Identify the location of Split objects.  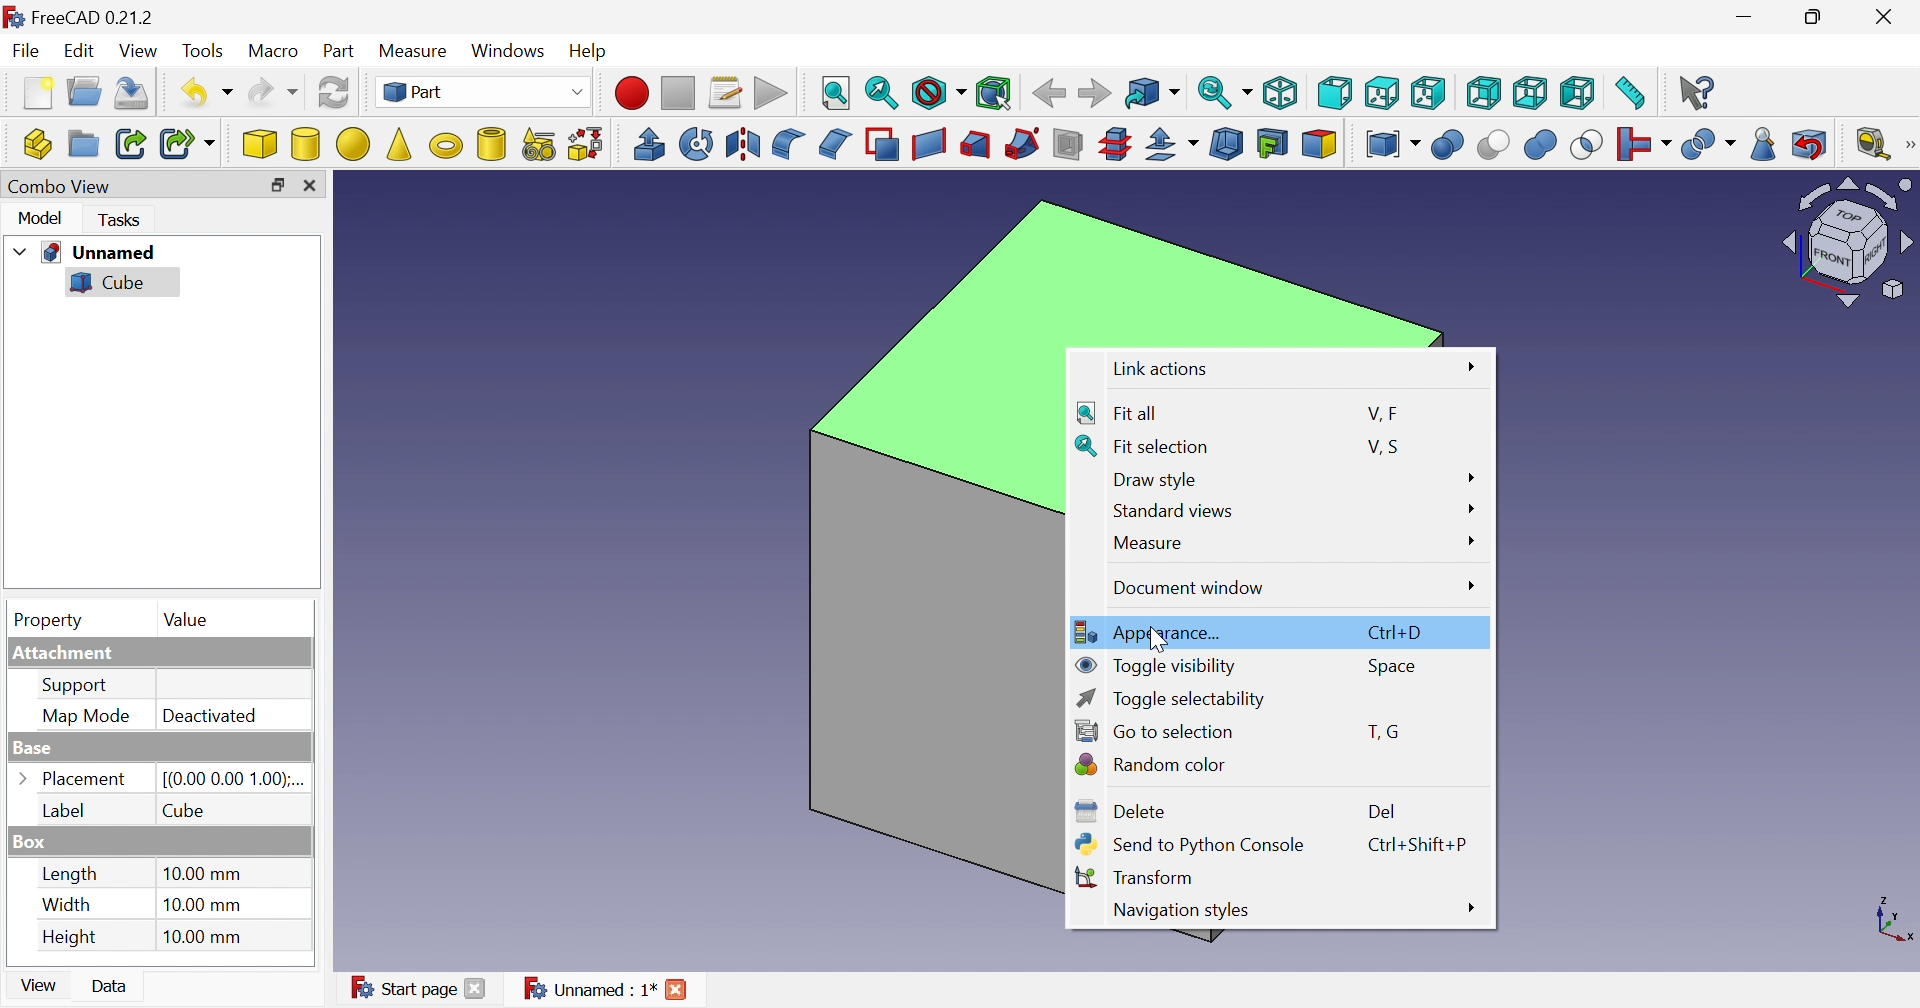
(1710, 146).